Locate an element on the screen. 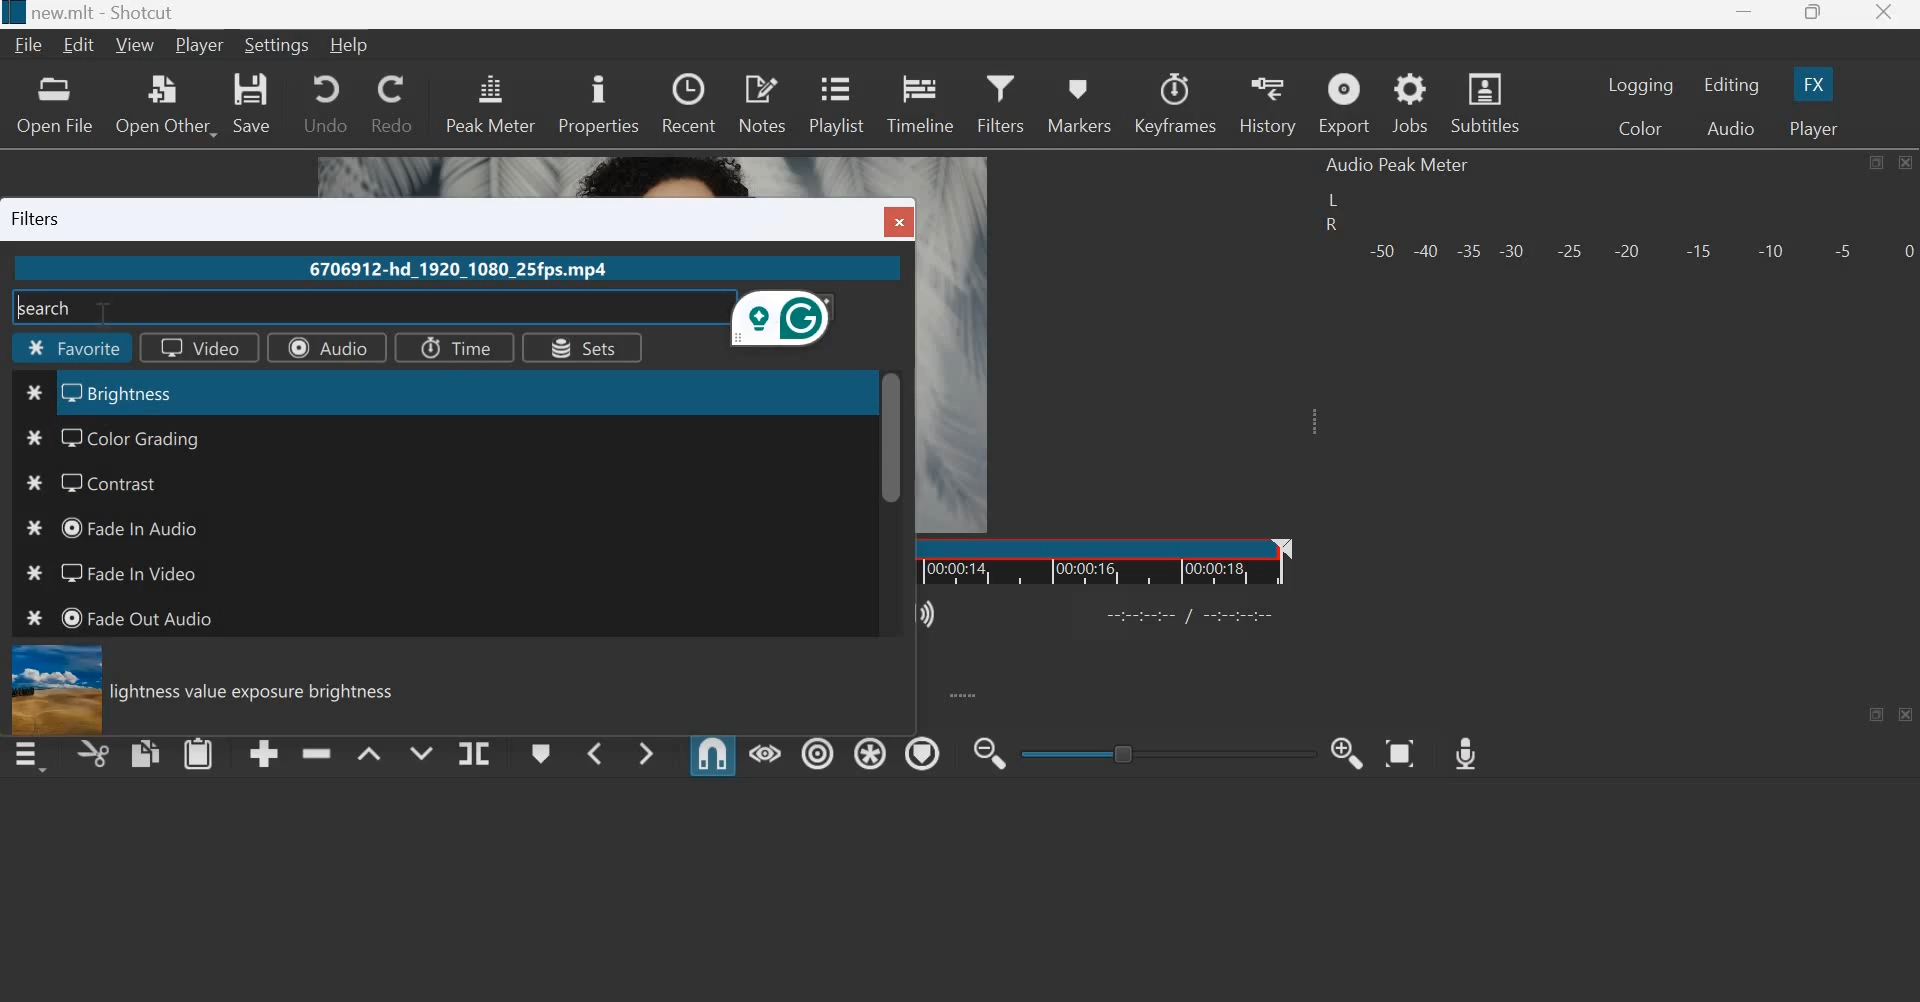 The height and width of the screenshot is (1002, 1920). open other is located at coordinates (164, 104).